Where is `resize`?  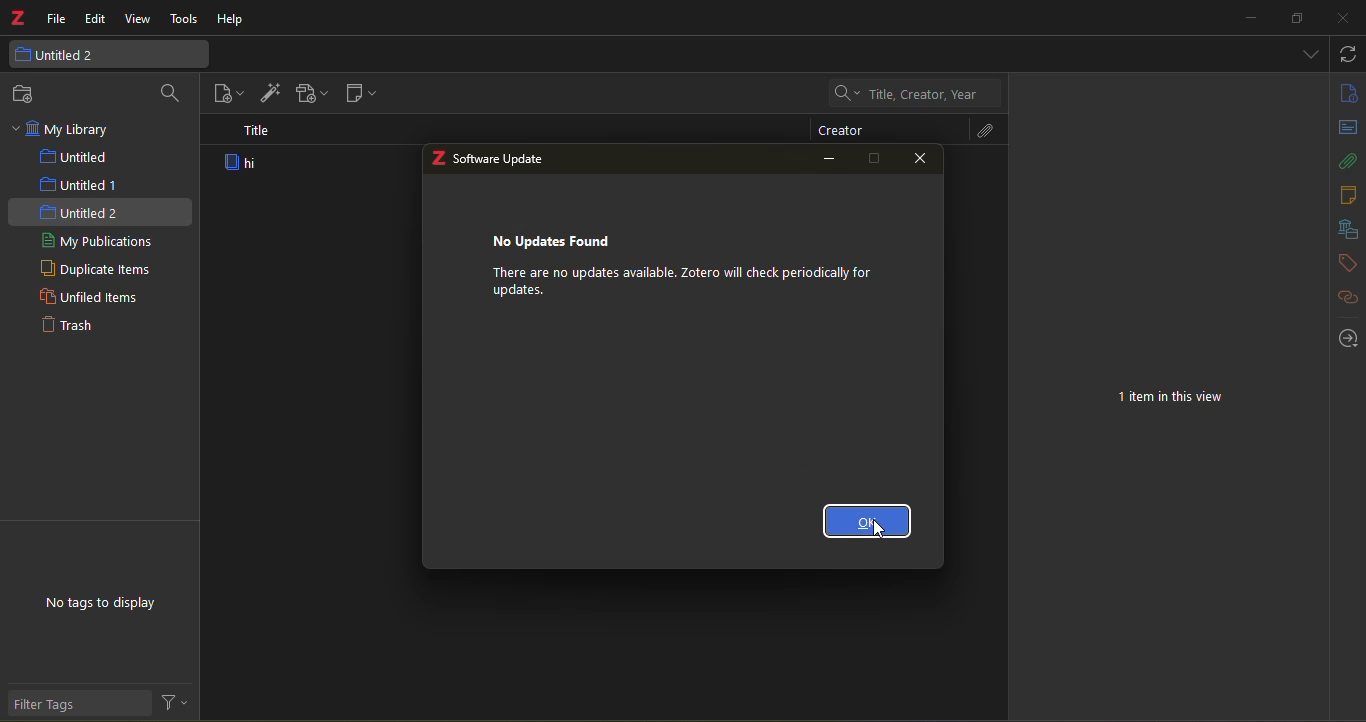
resize is located at coordinates (1297, 19).